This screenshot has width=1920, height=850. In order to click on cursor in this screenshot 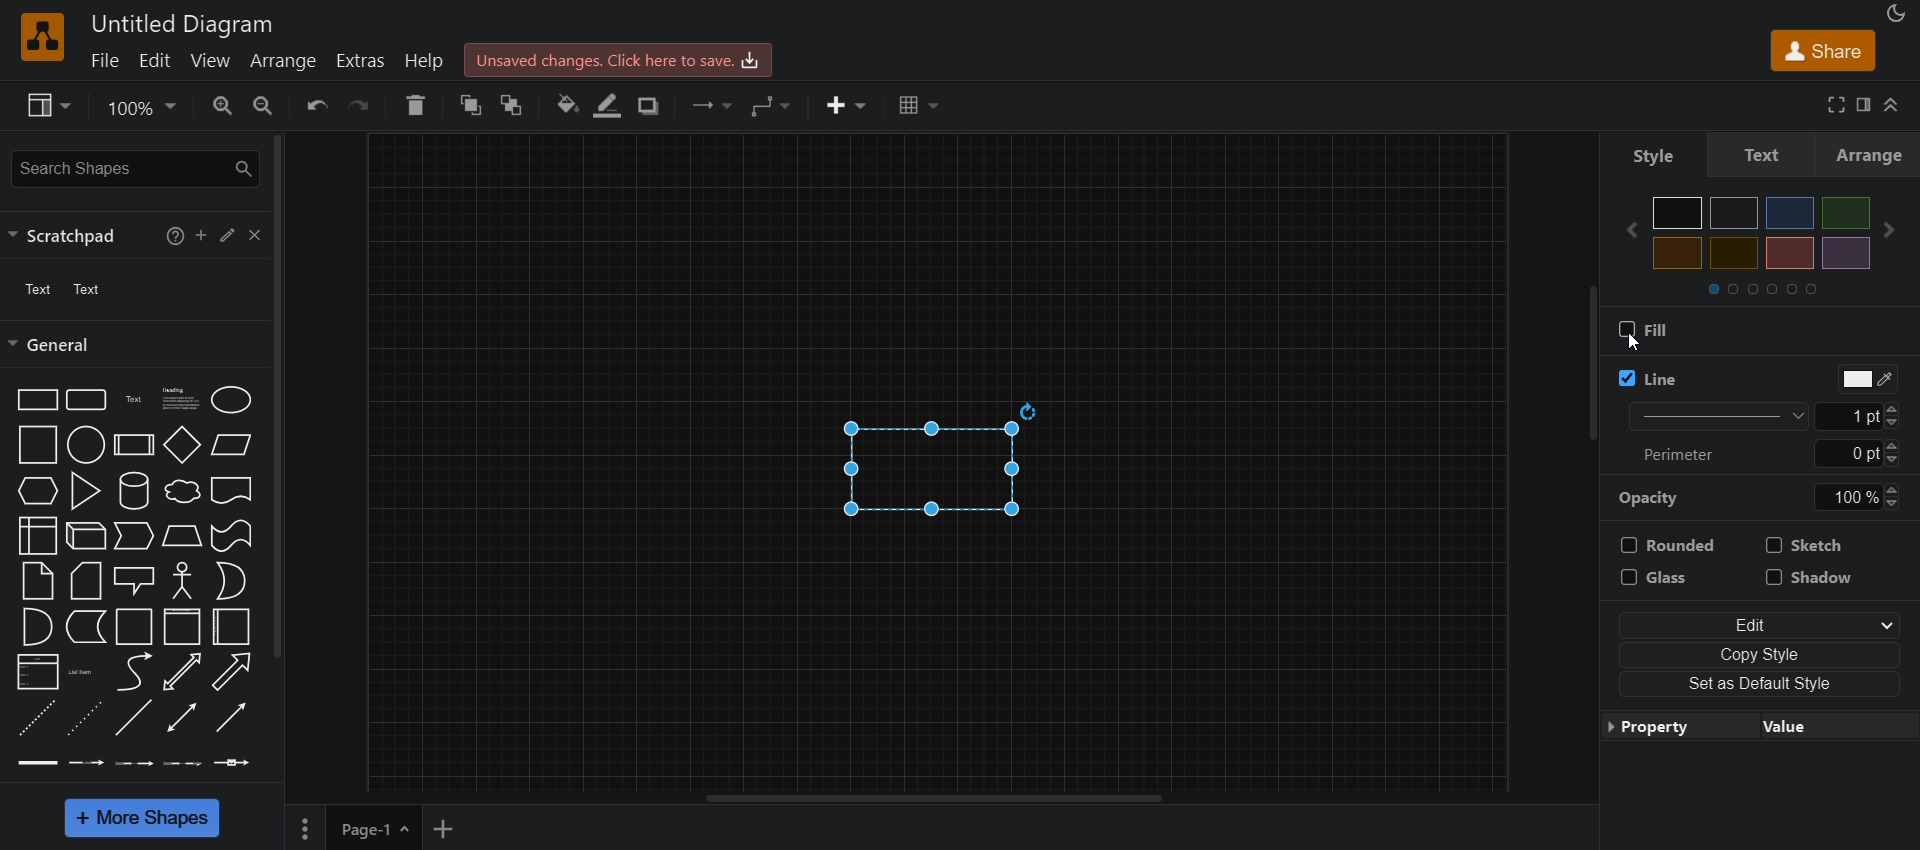, I will do `click(1638, 344)`.